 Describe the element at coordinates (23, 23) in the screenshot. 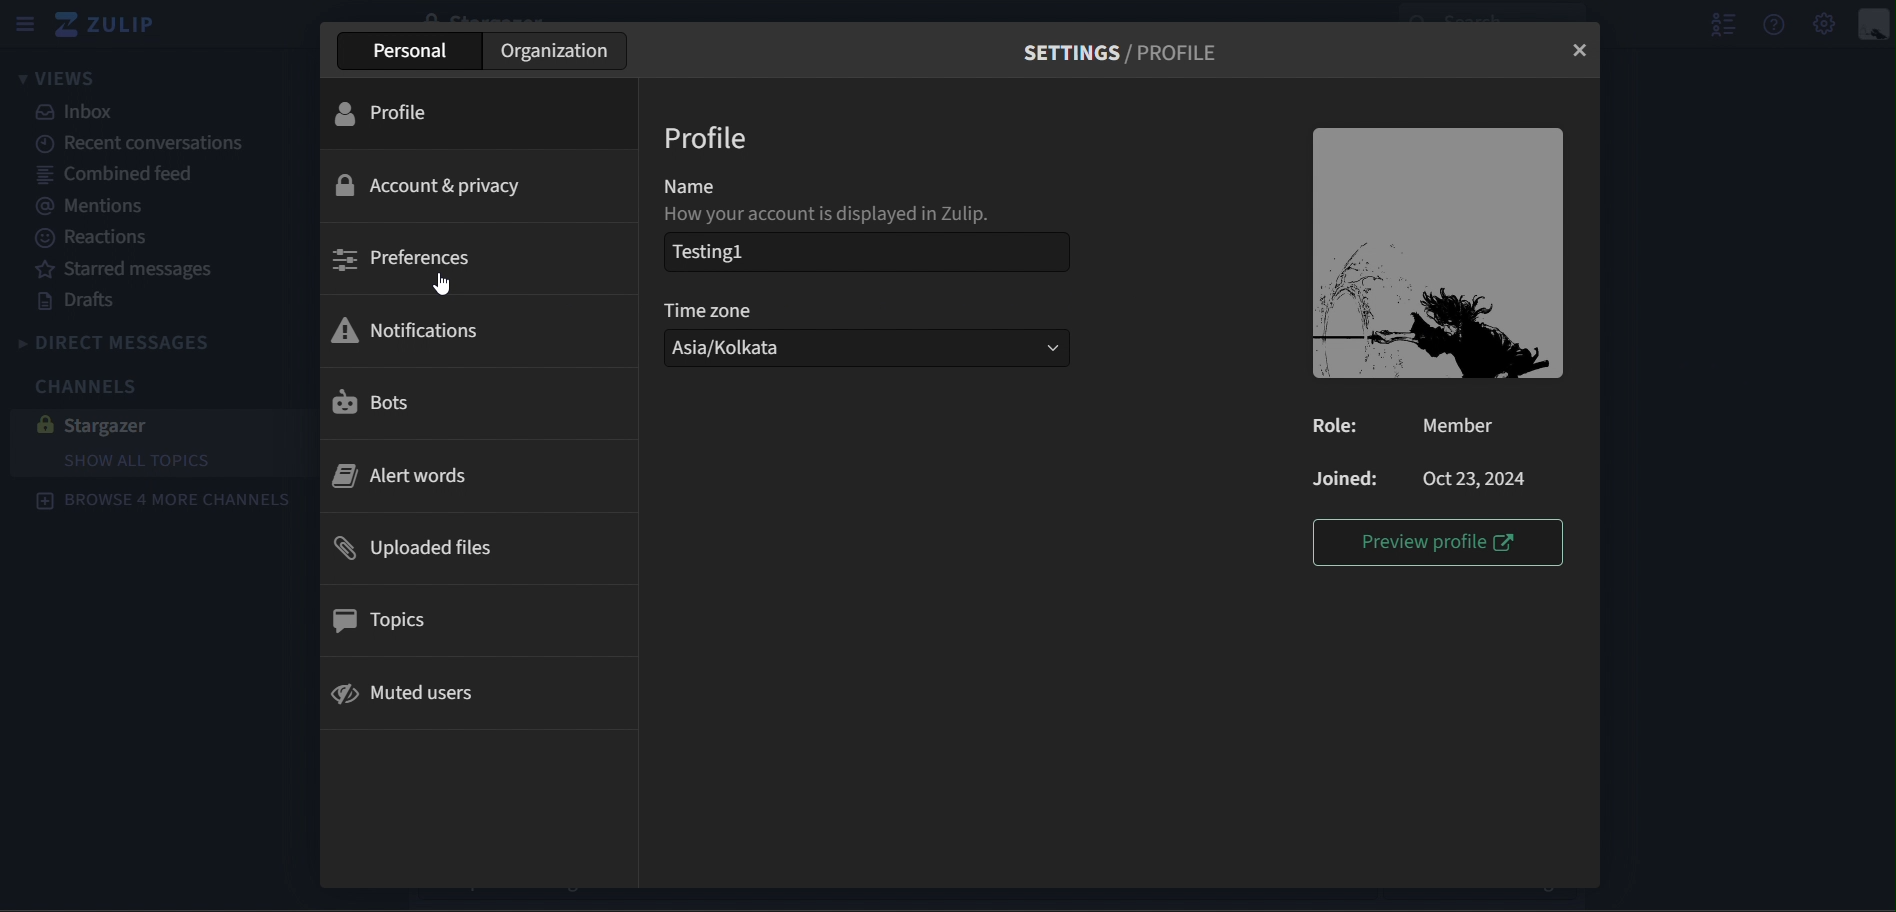

I see `hide sidebar` at that location.